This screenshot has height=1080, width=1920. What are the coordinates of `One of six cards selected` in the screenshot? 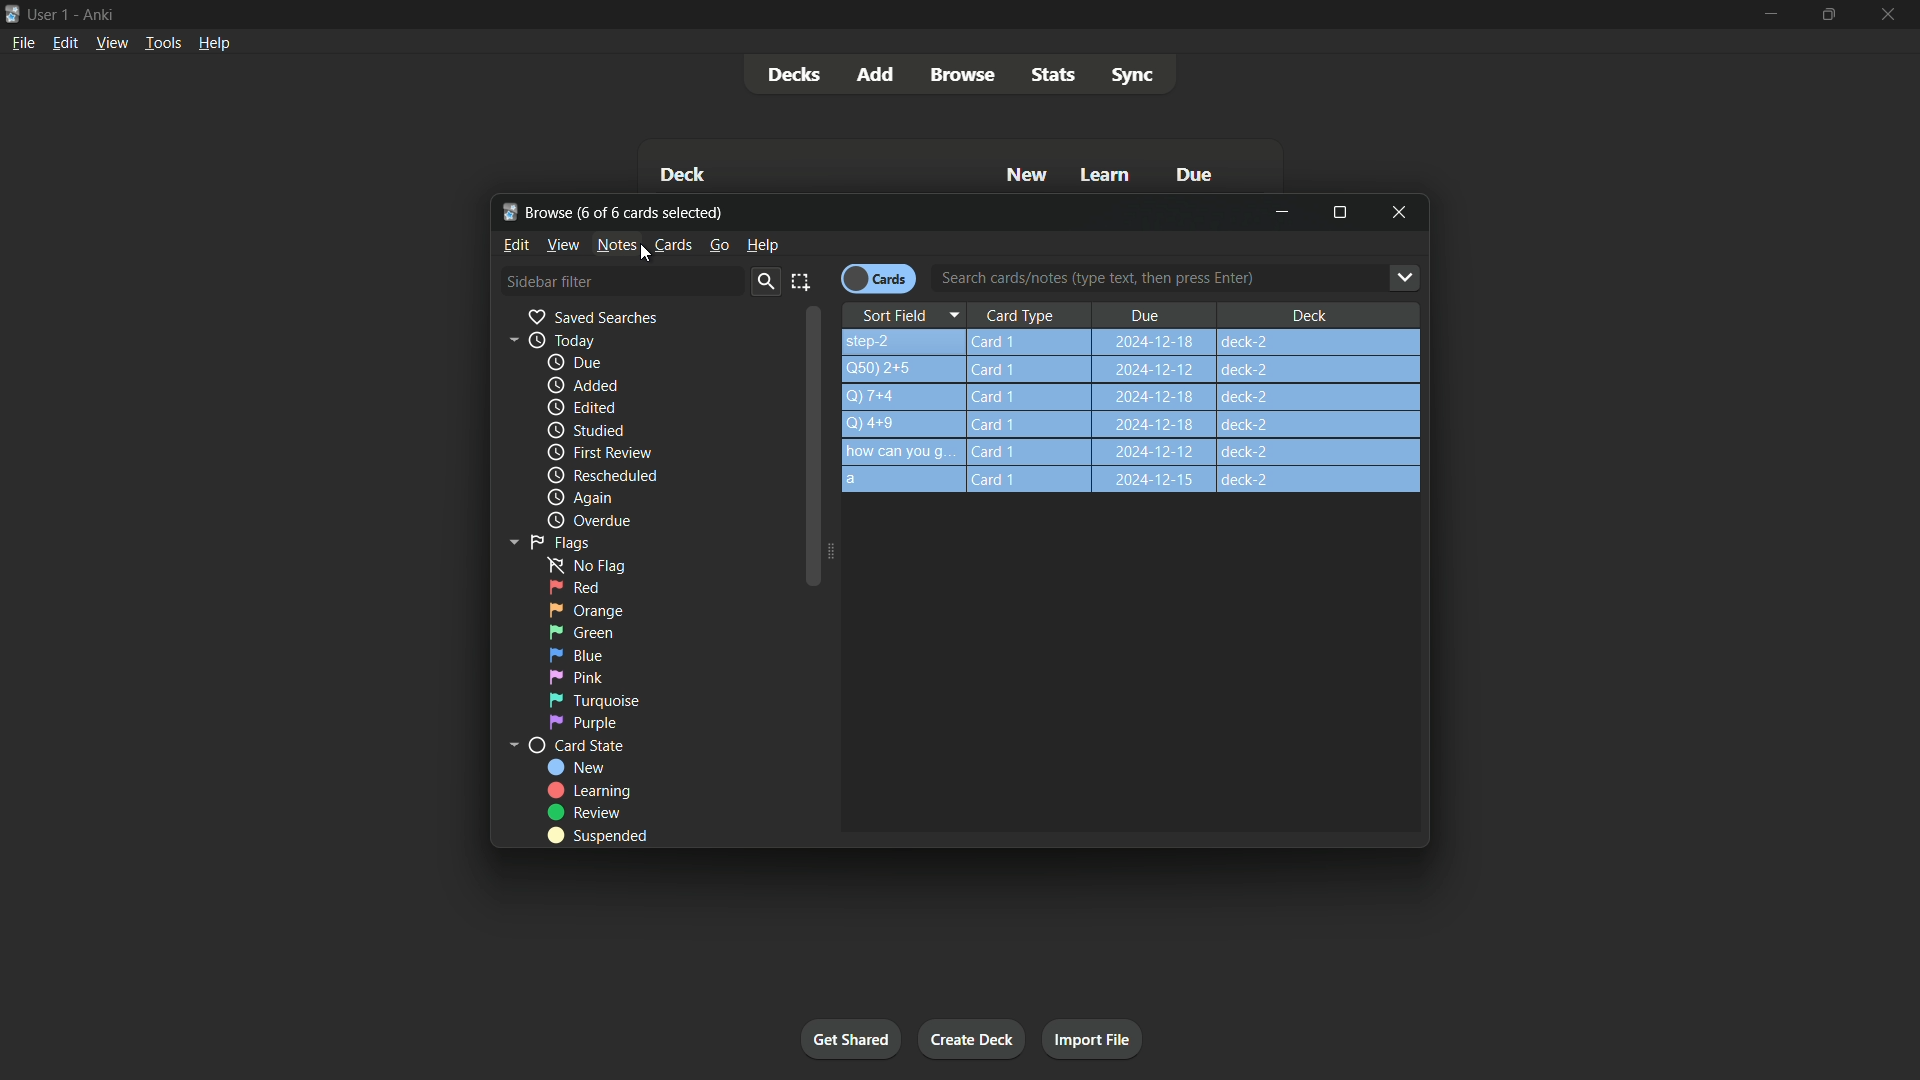 It's located at (653, 213).